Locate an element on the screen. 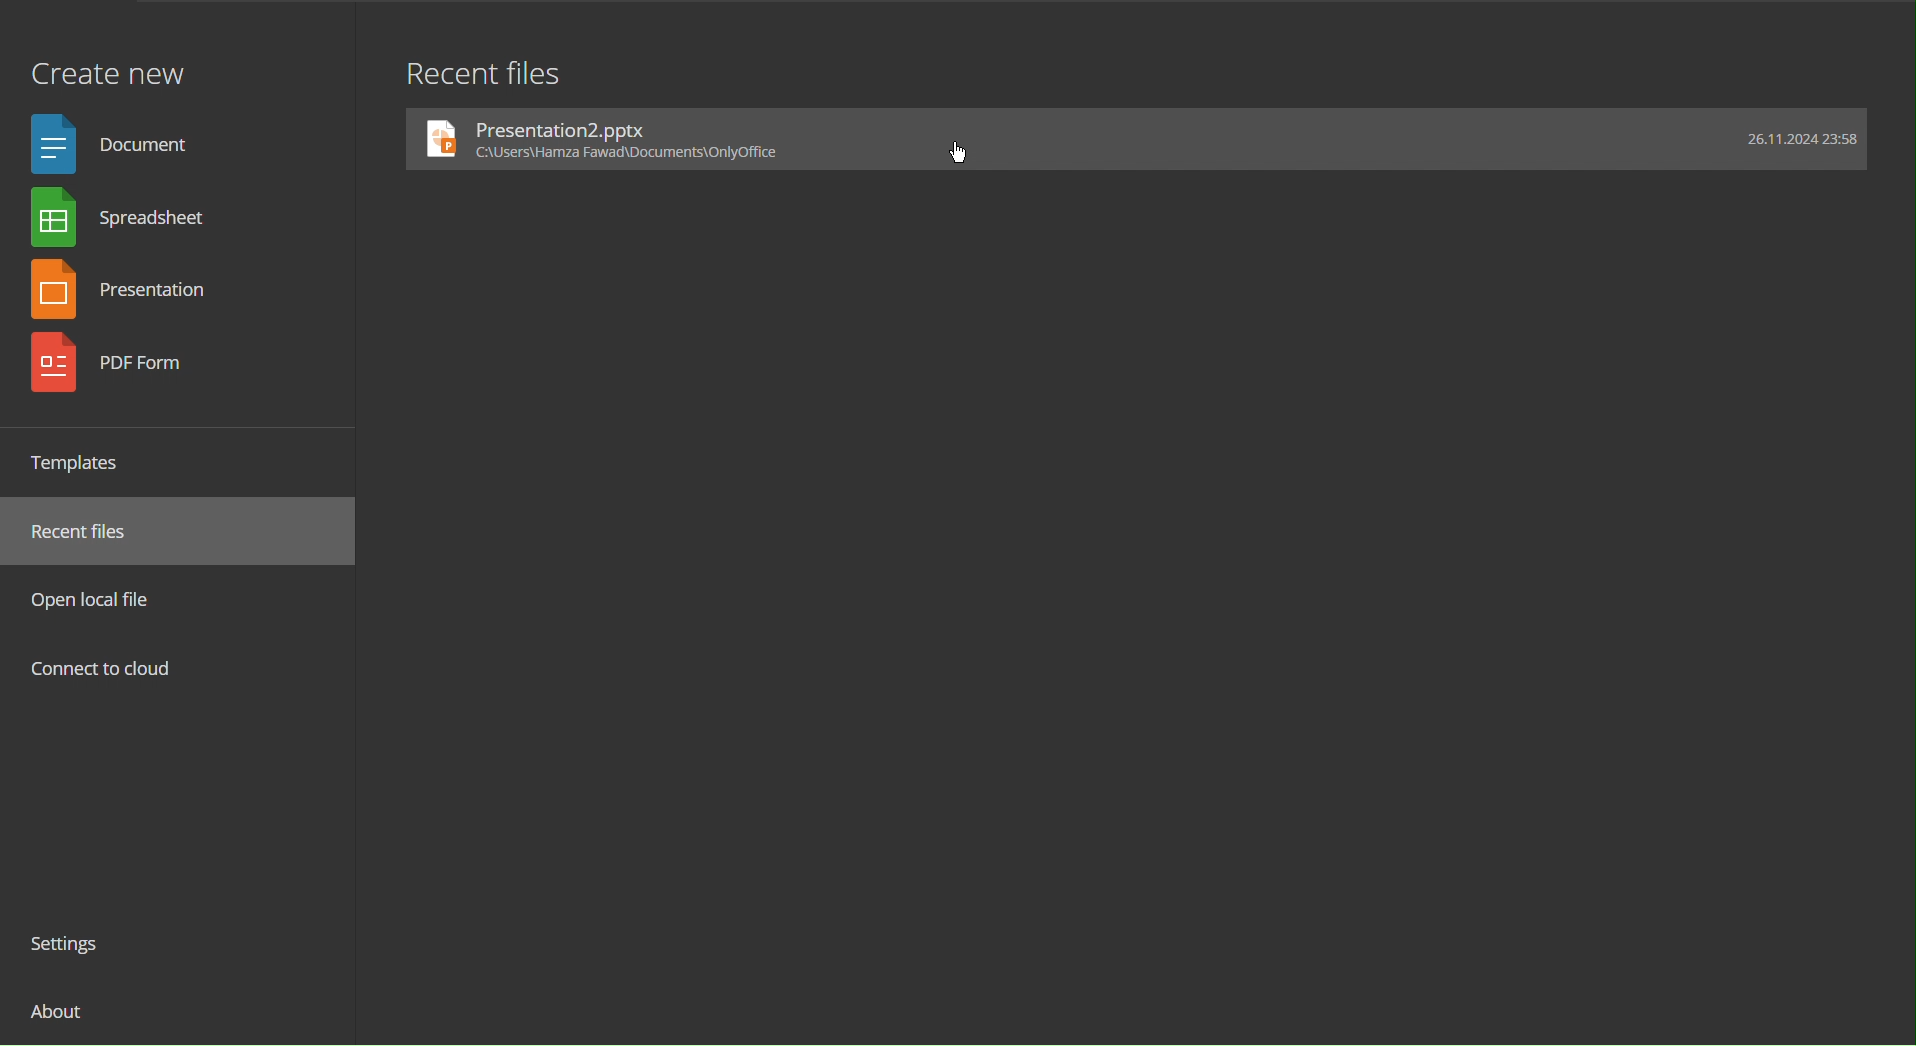  Connect to Cloud is located at coordinates (103, 671).